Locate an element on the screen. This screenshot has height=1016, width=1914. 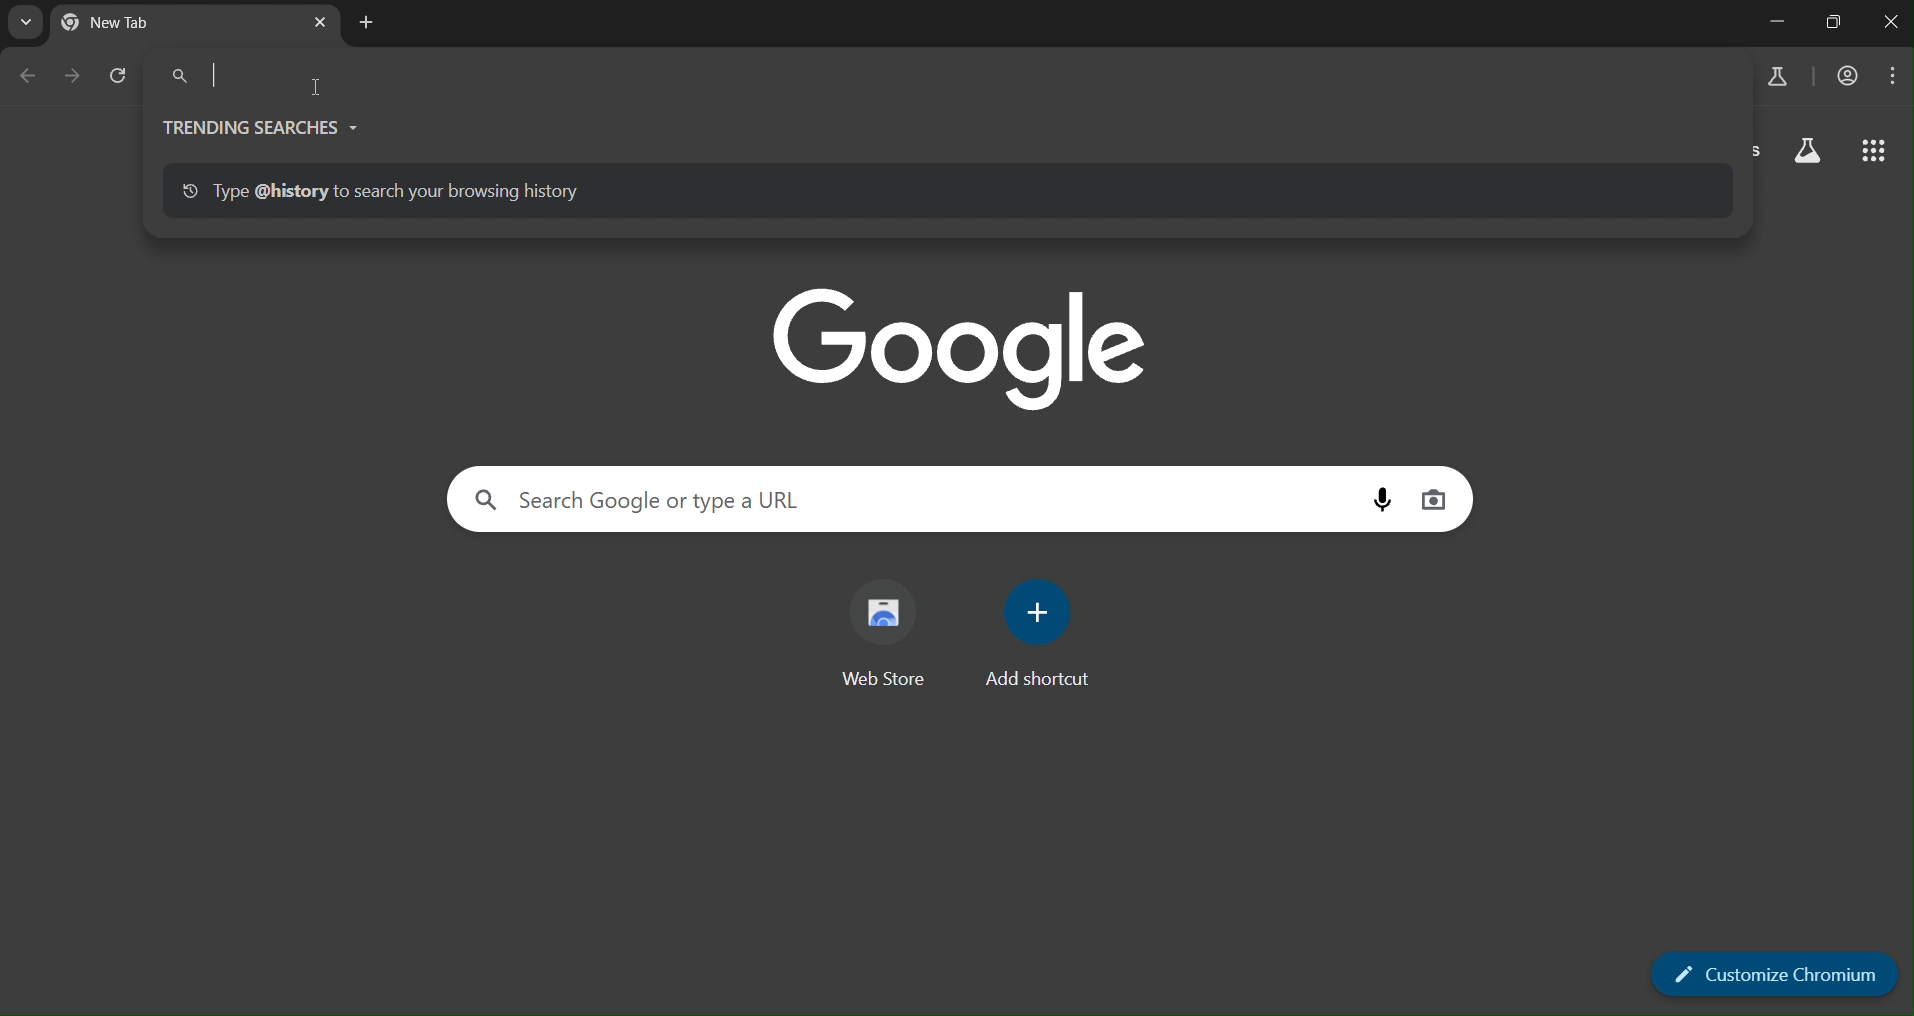
close is located at coordinates (1891, 25).